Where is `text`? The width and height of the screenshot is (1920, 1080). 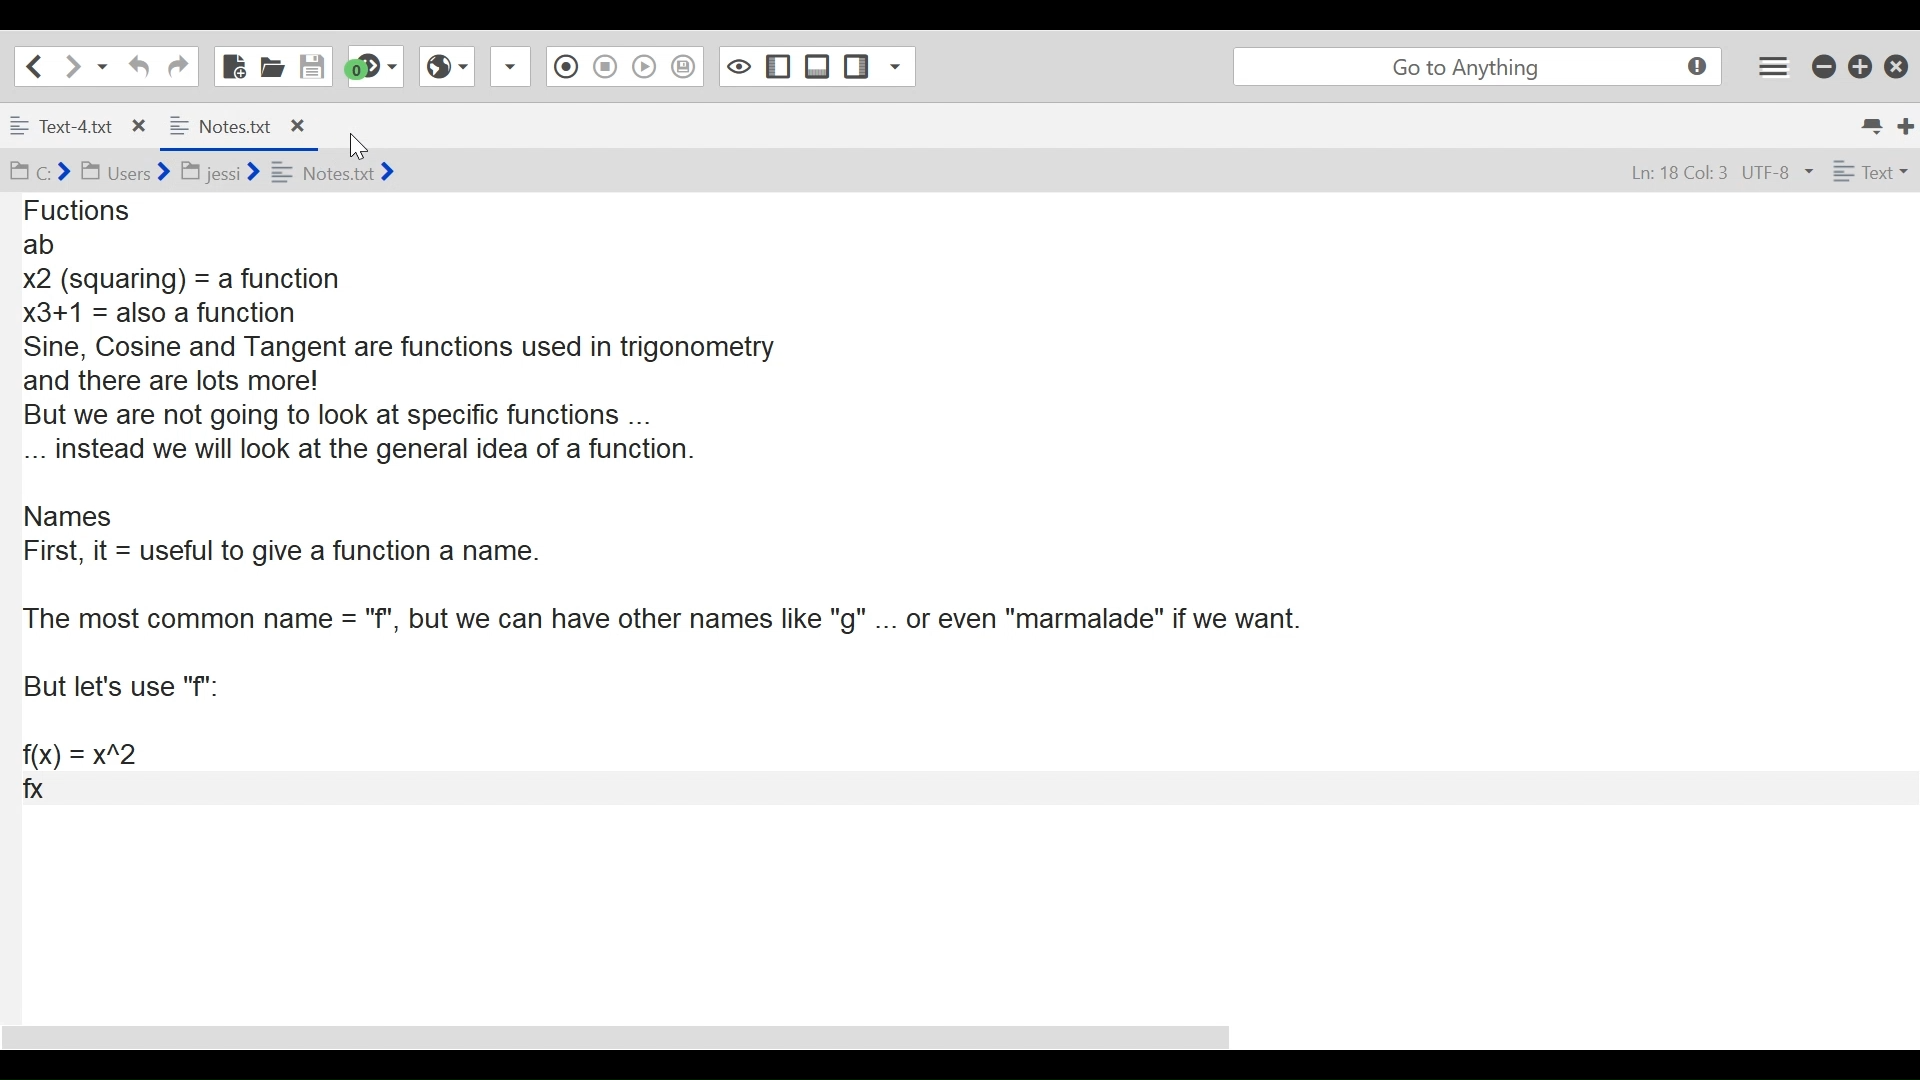
text is located at coordinates (1867, 172).